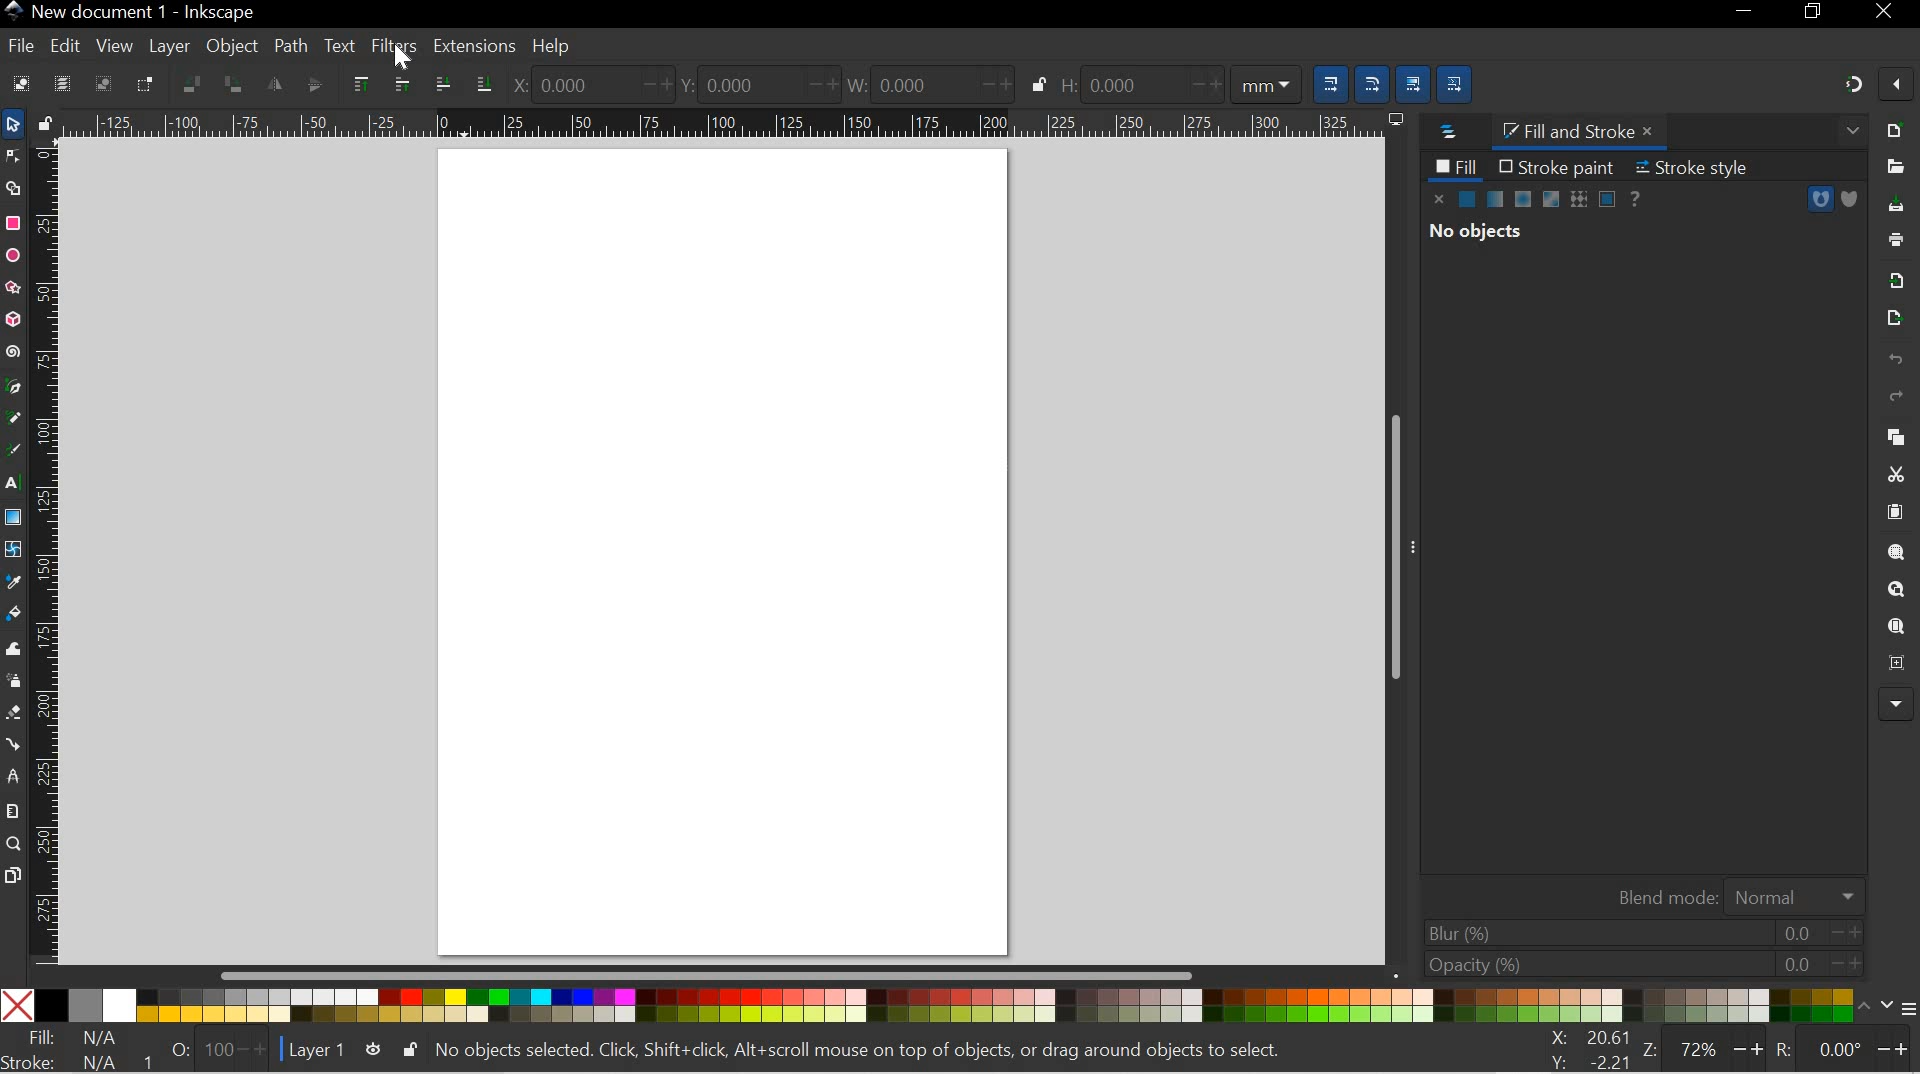 Image resolution: width=1920 pixels, height=1074 pixels. I want to click on ENABLE SNAPPING, so click(1896, 87).